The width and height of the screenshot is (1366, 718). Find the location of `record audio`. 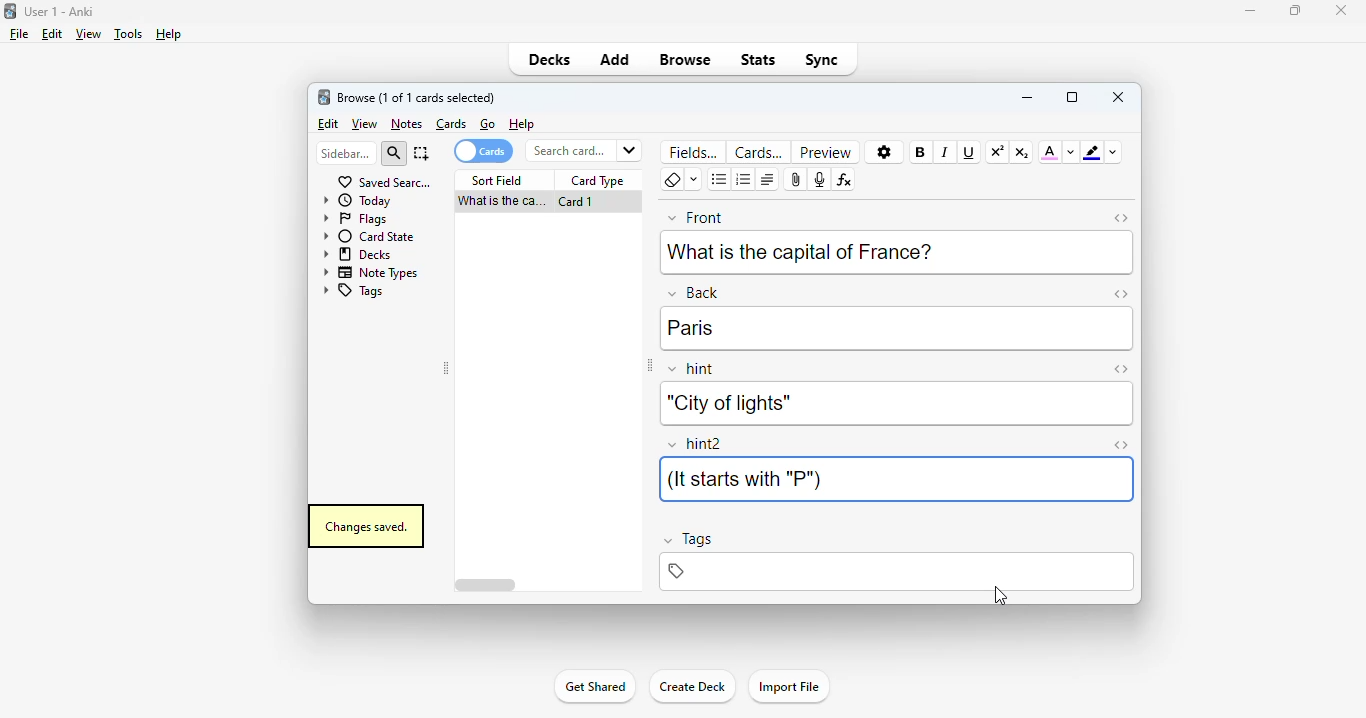

record audio is located at coordinates (819, 180).